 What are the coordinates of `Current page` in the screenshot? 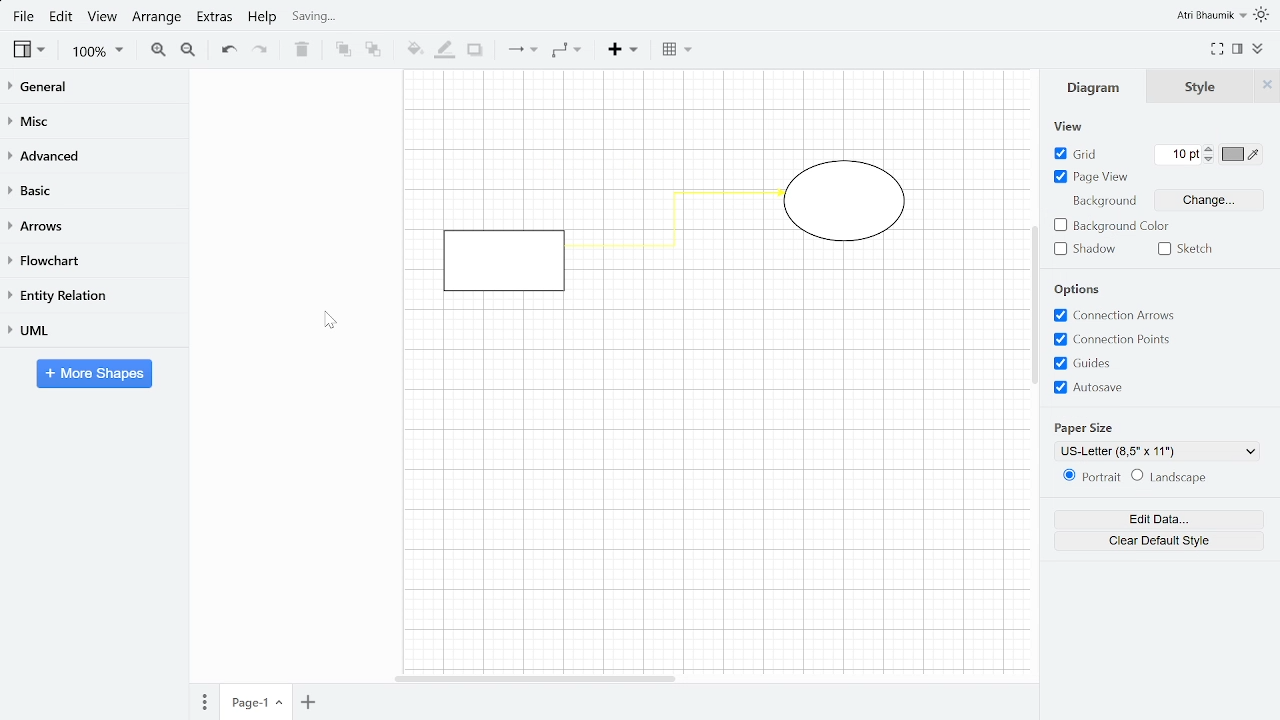 It's located at (254, 703).